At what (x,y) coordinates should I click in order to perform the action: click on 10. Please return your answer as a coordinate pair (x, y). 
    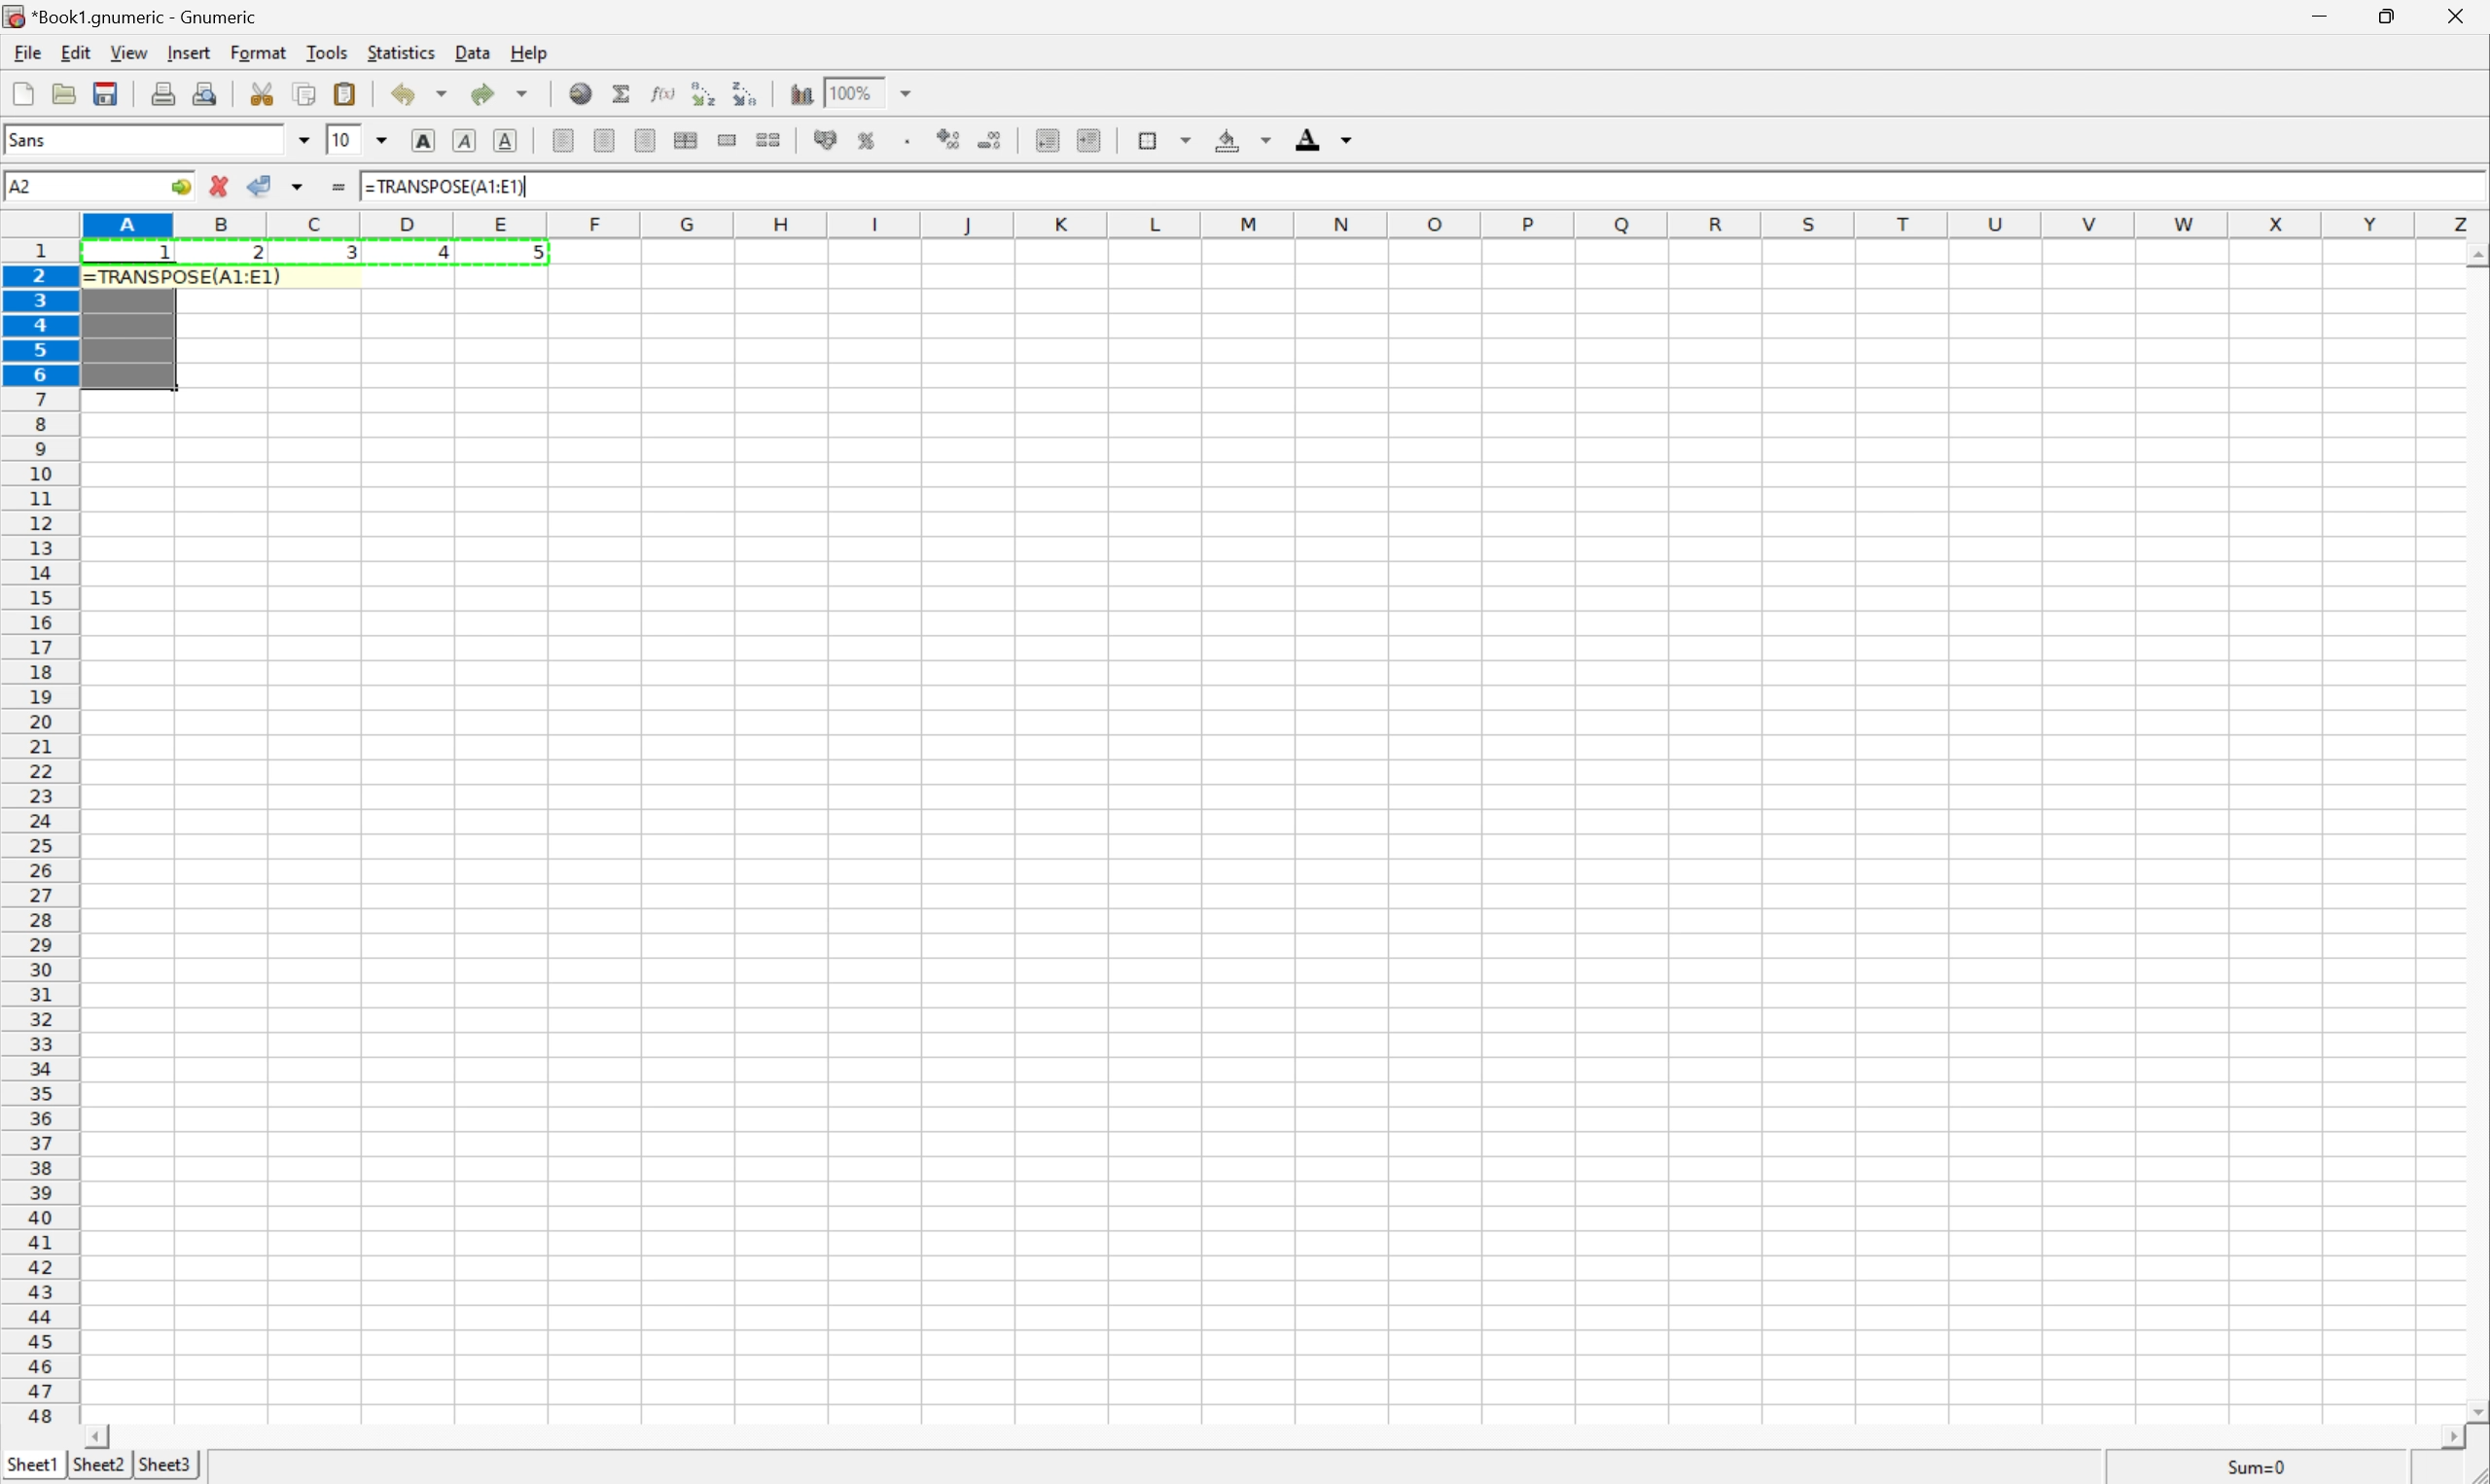
    Looking at the image, I should click on (343, 141).